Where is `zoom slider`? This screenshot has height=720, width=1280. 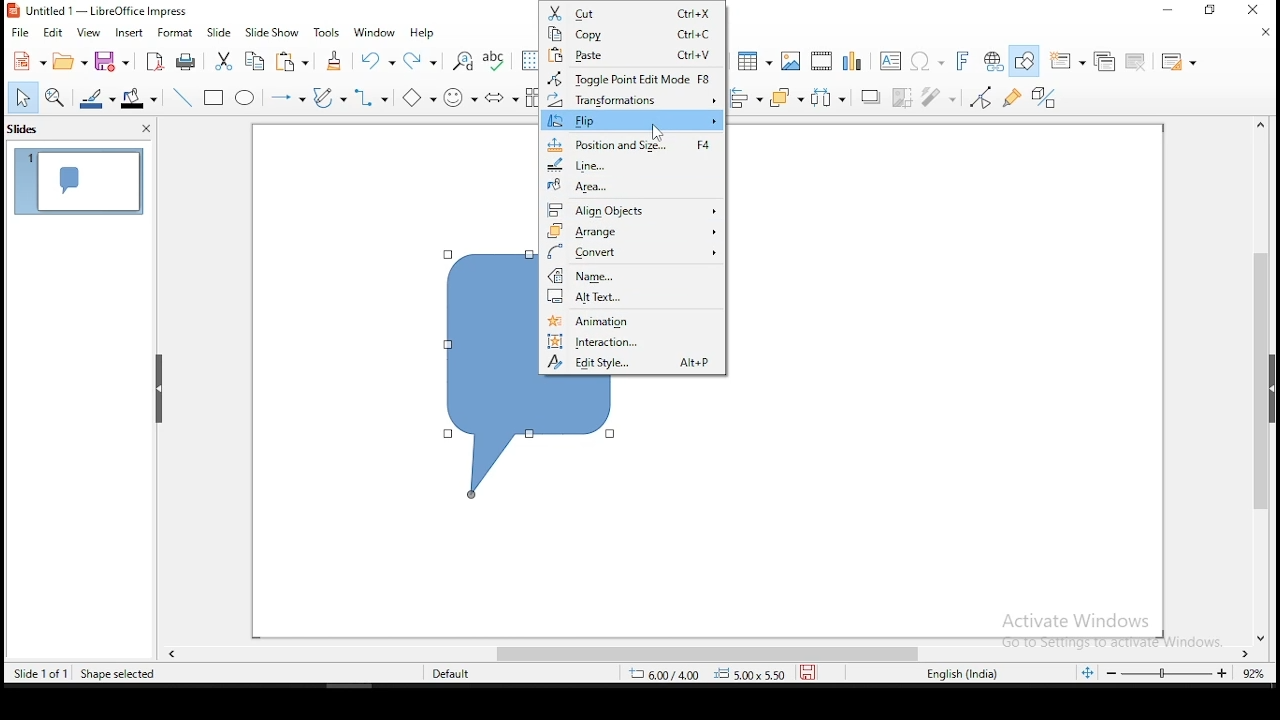 zoom slider is located at coordinates (1169, 675).